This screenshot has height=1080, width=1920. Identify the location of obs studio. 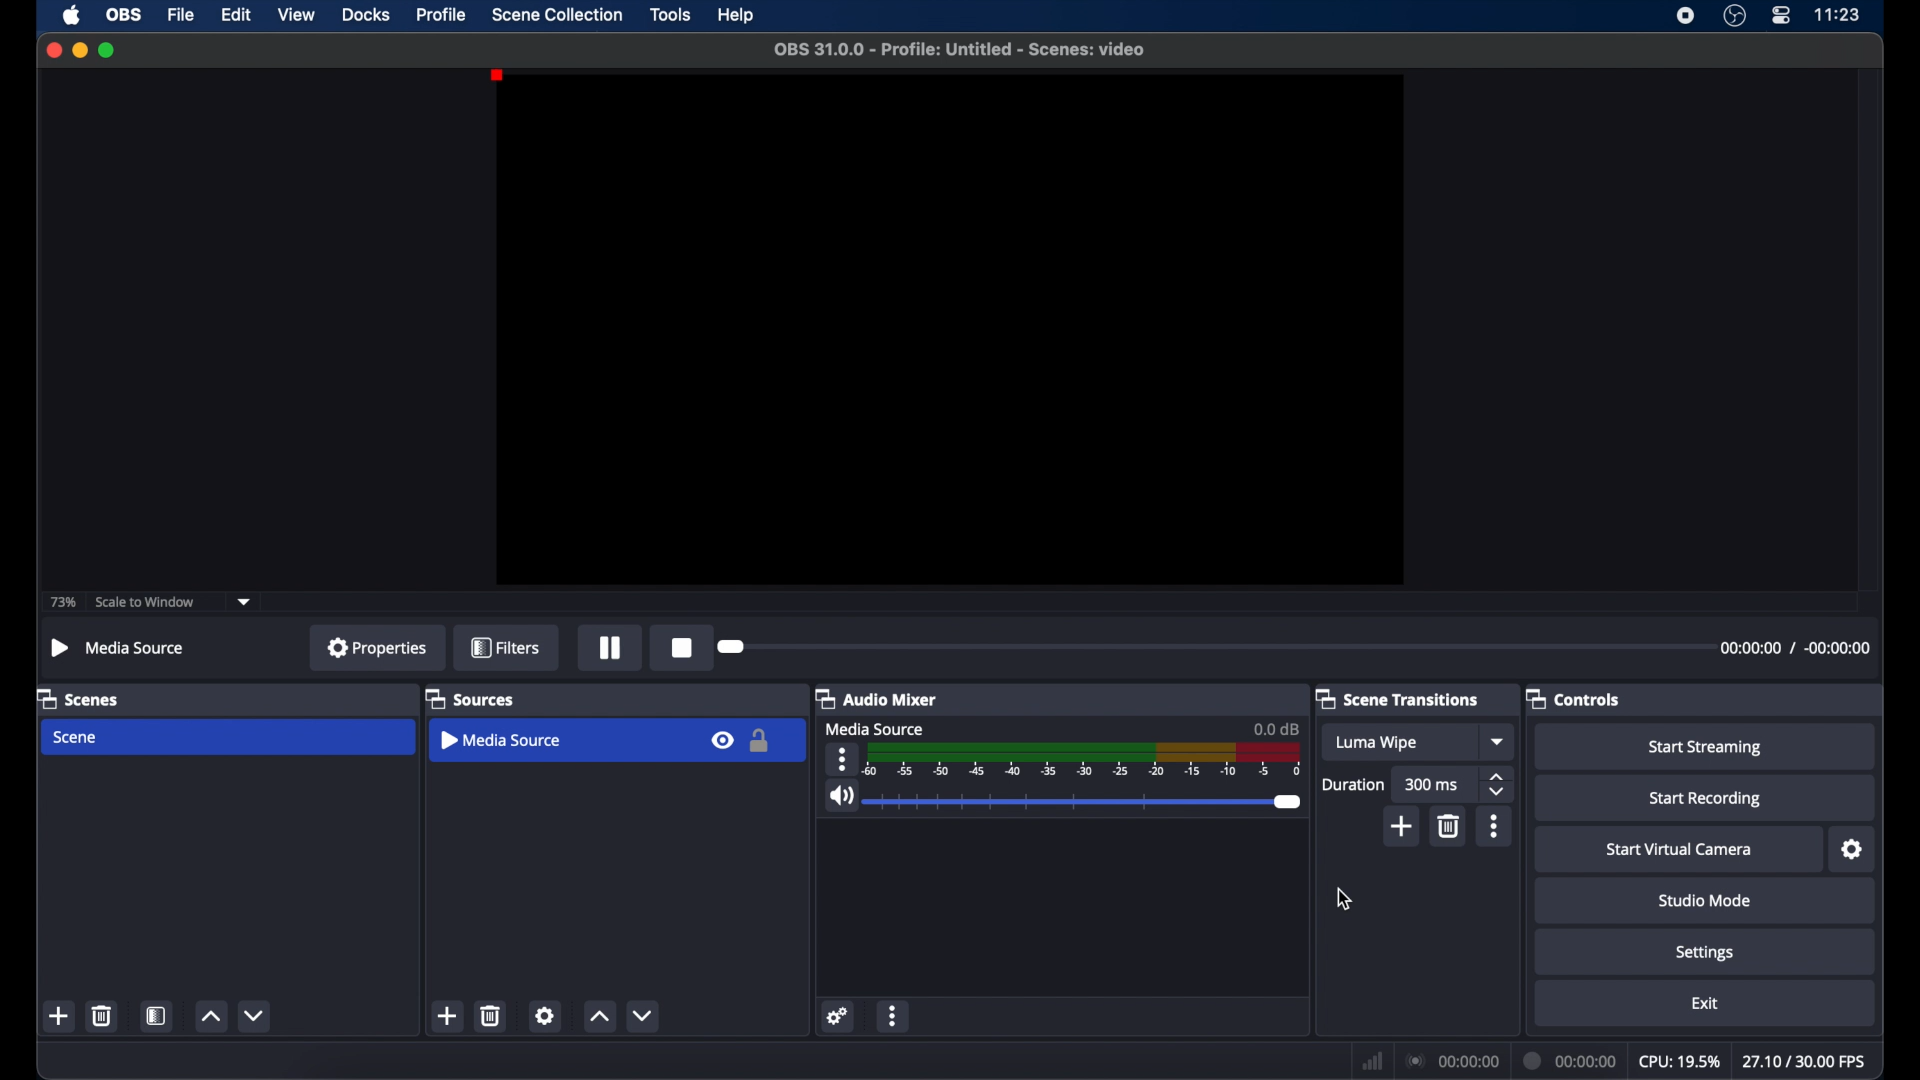
(1734, 16).